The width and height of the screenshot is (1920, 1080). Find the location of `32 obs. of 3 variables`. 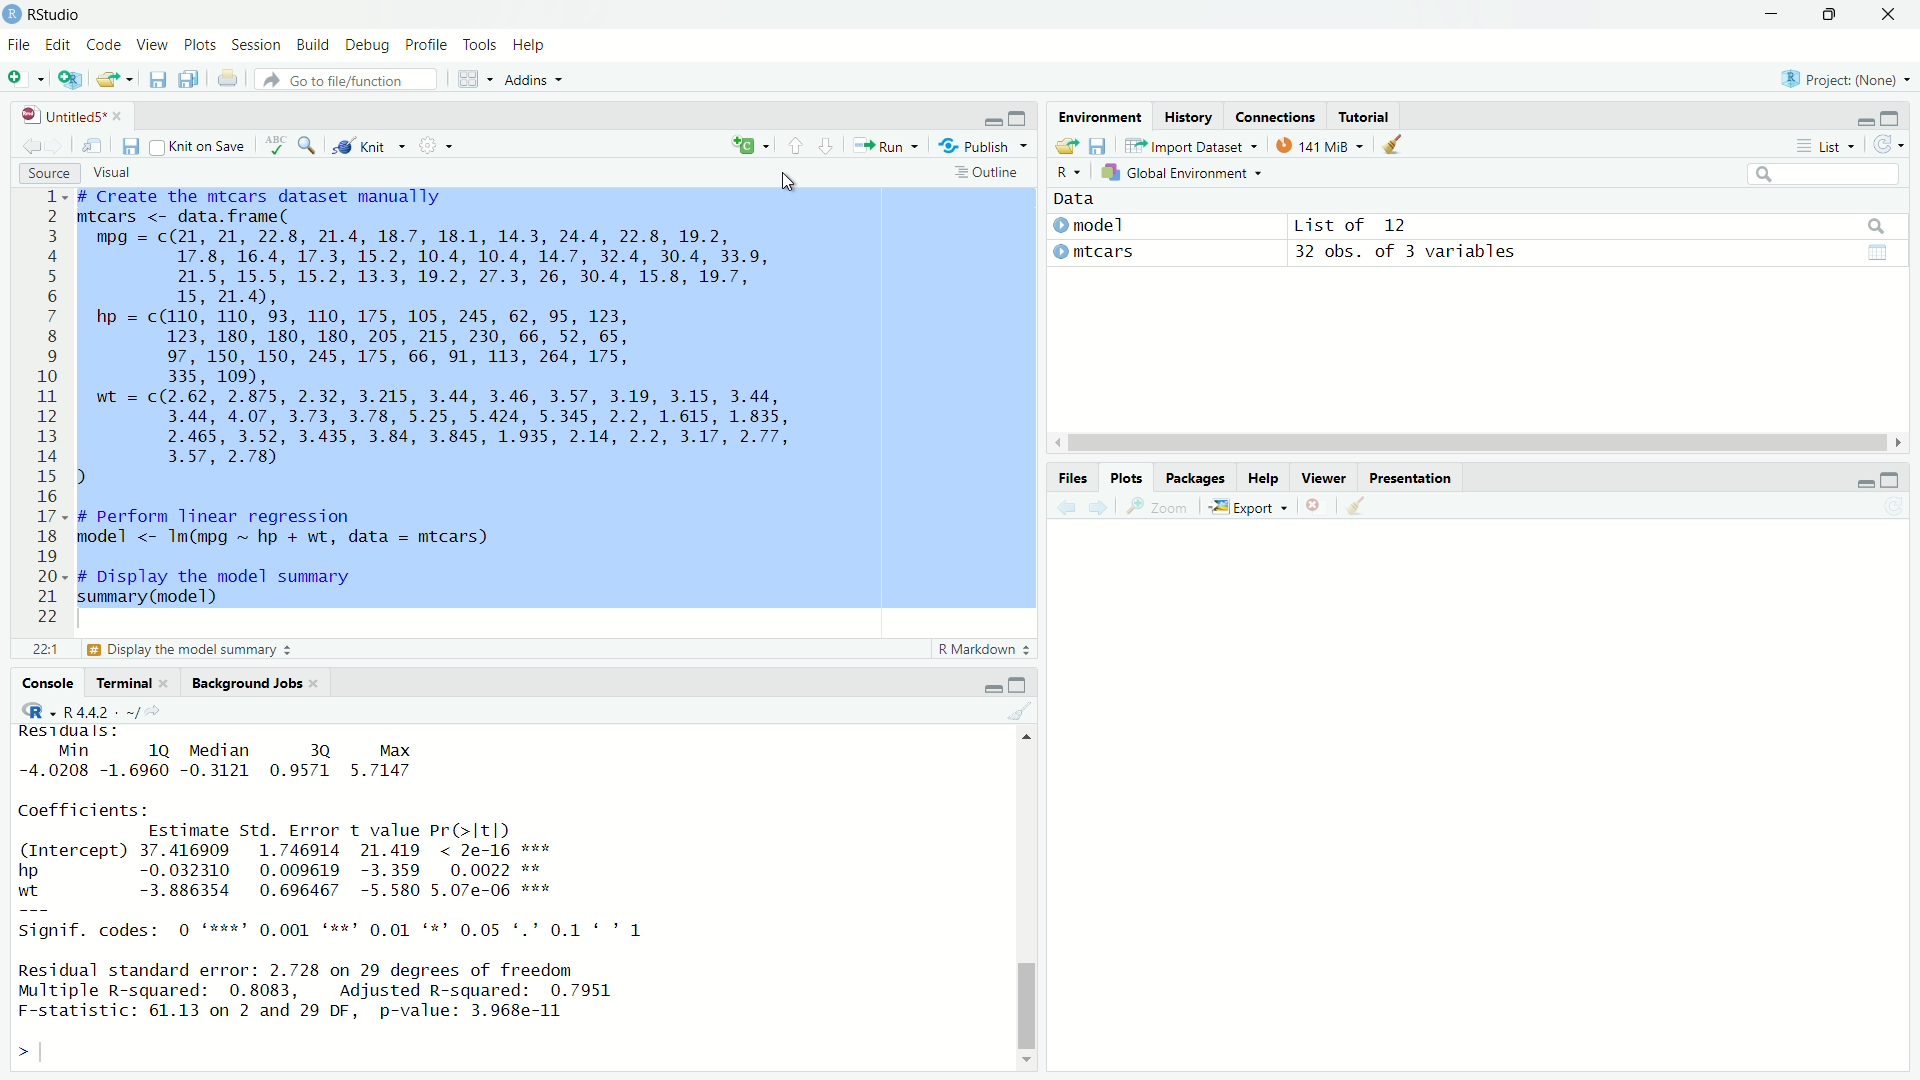

32 obs. of 3 variables is located at coordinates (1402, 252).